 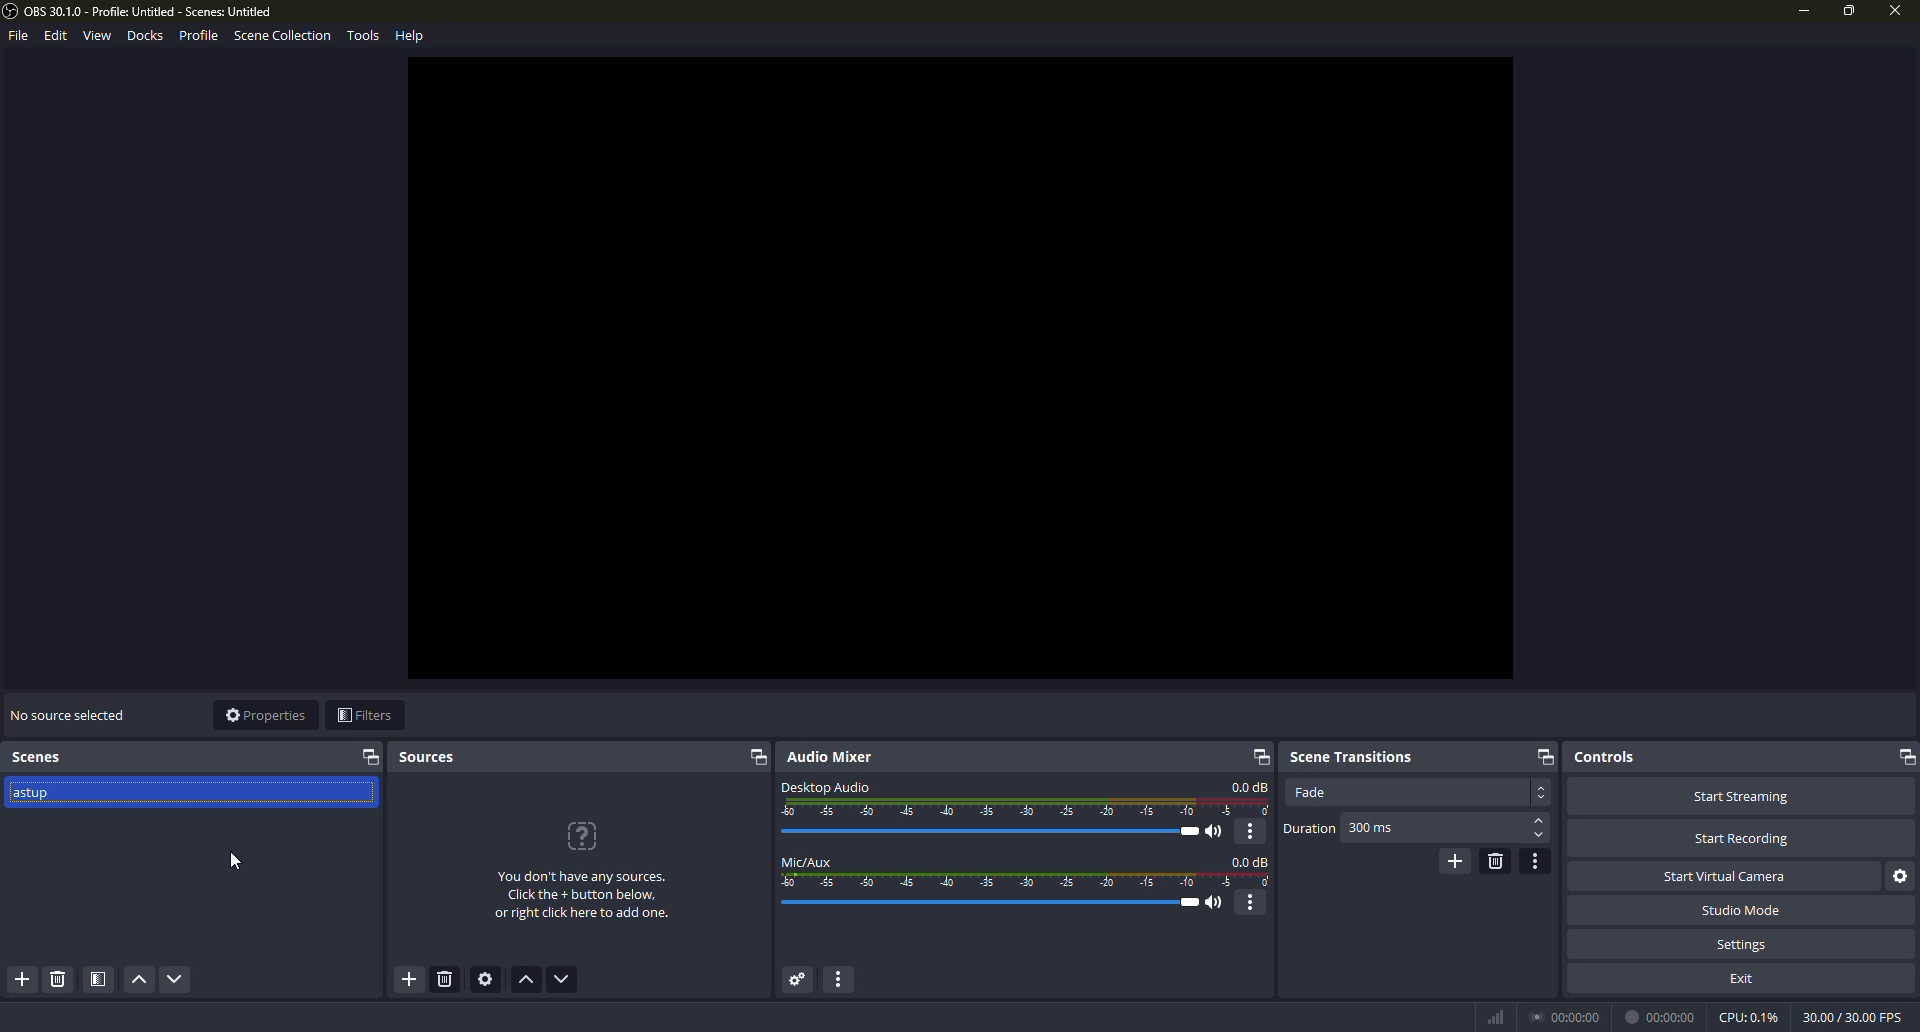 I want to click on minimize, so click(x=1802, y=11).